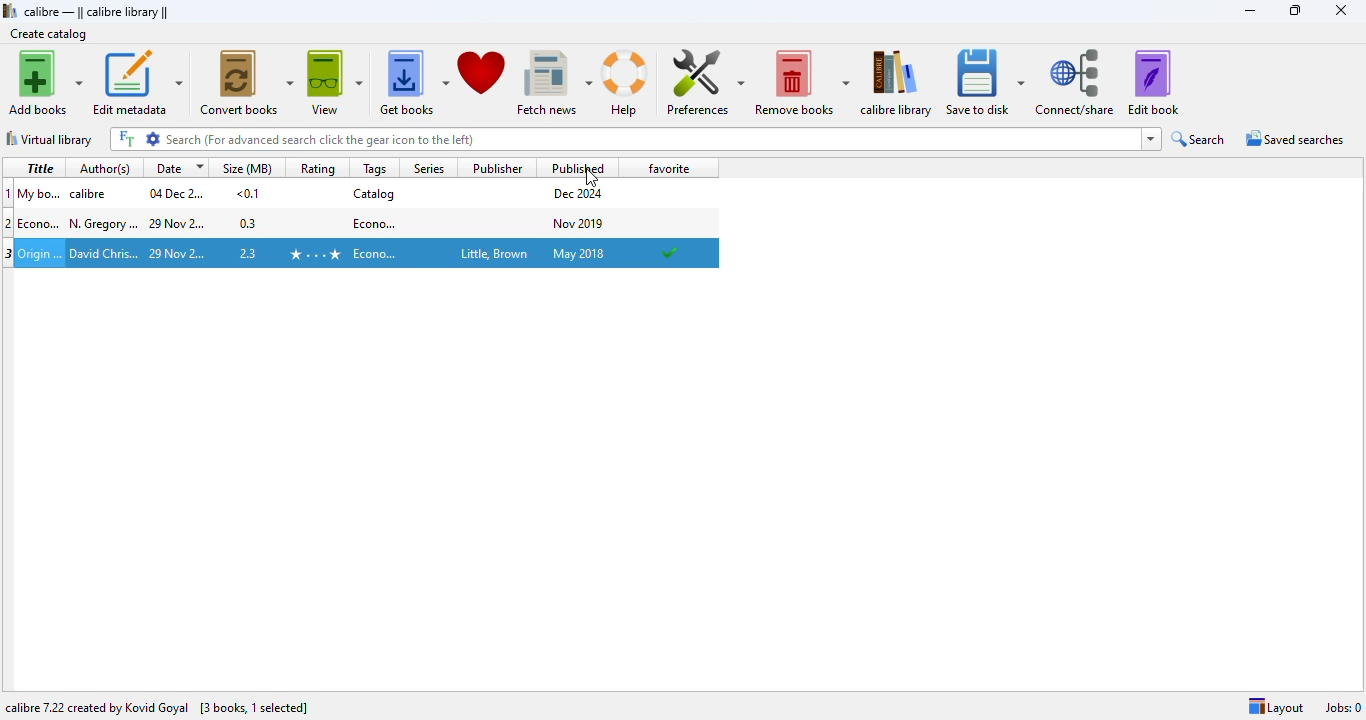 This screenshot has width=1366, height=720. I want to click on date, so click(178, 223).